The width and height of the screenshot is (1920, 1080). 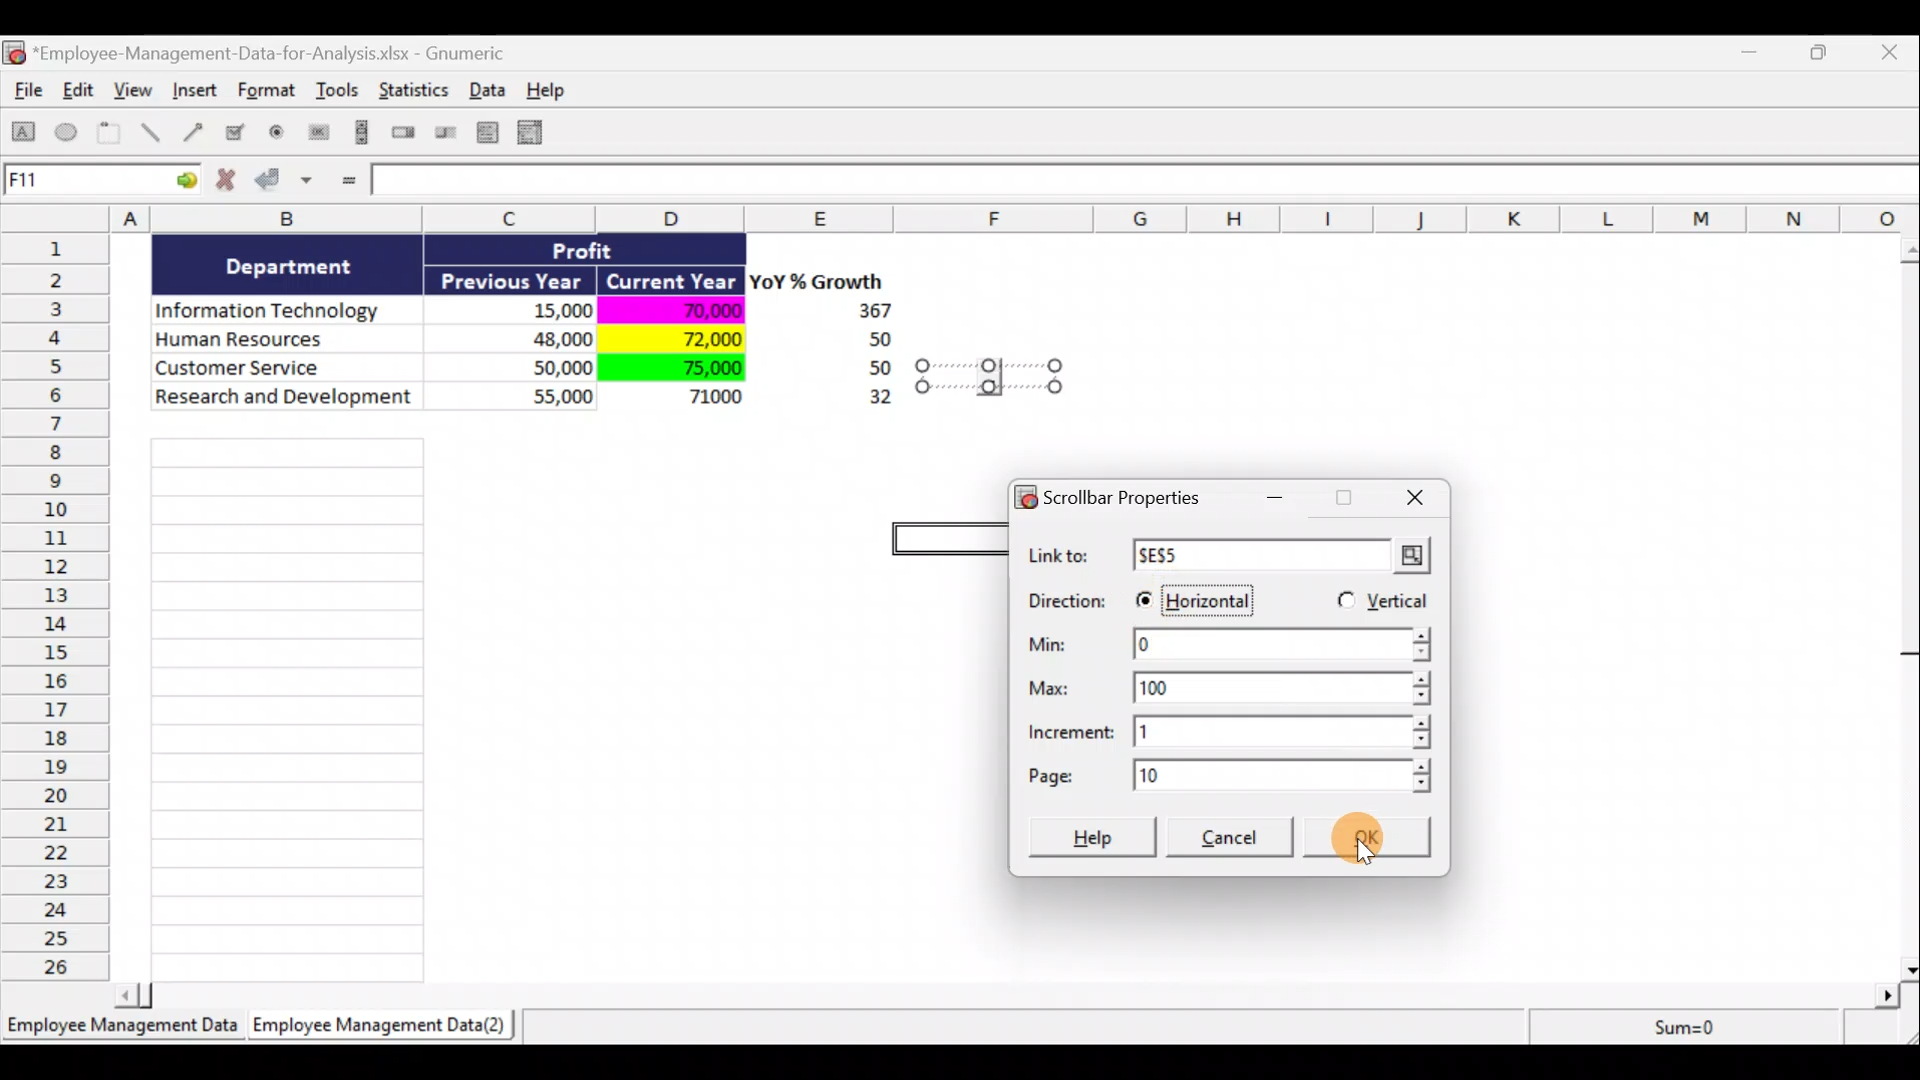 I want to click on Maximum value, so click(x=1239, y=684).